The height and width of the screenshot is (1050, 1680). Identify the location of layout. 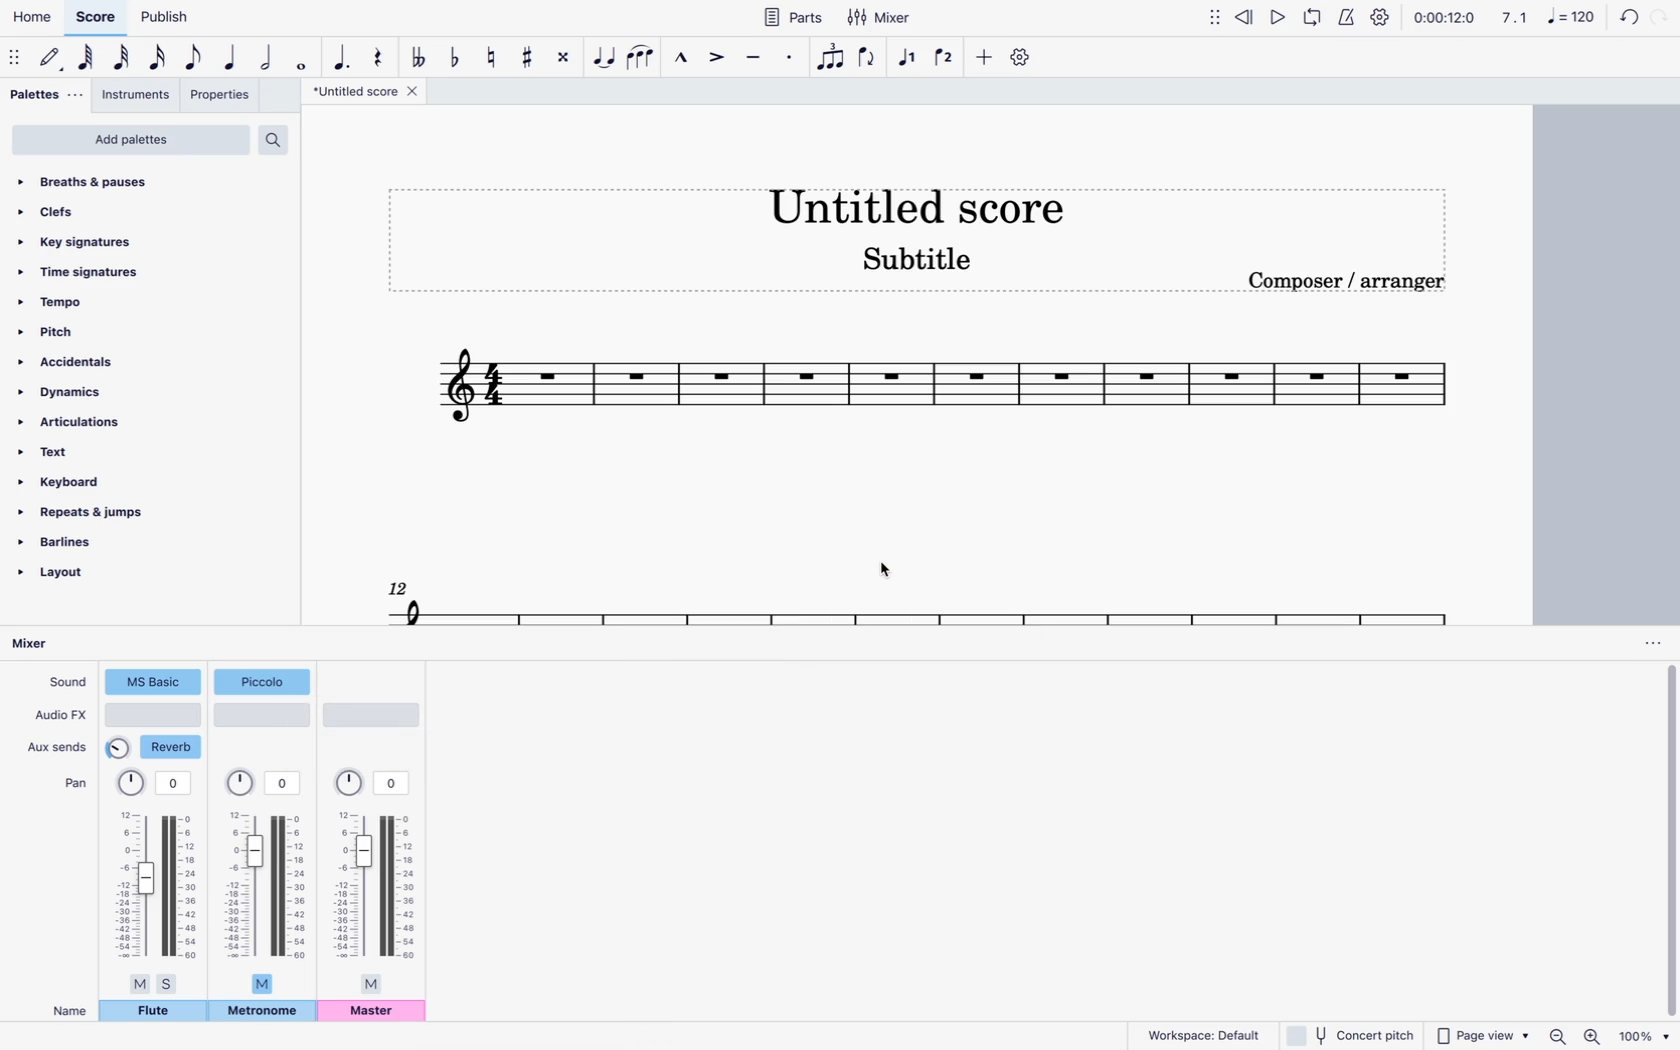
(86, 577).